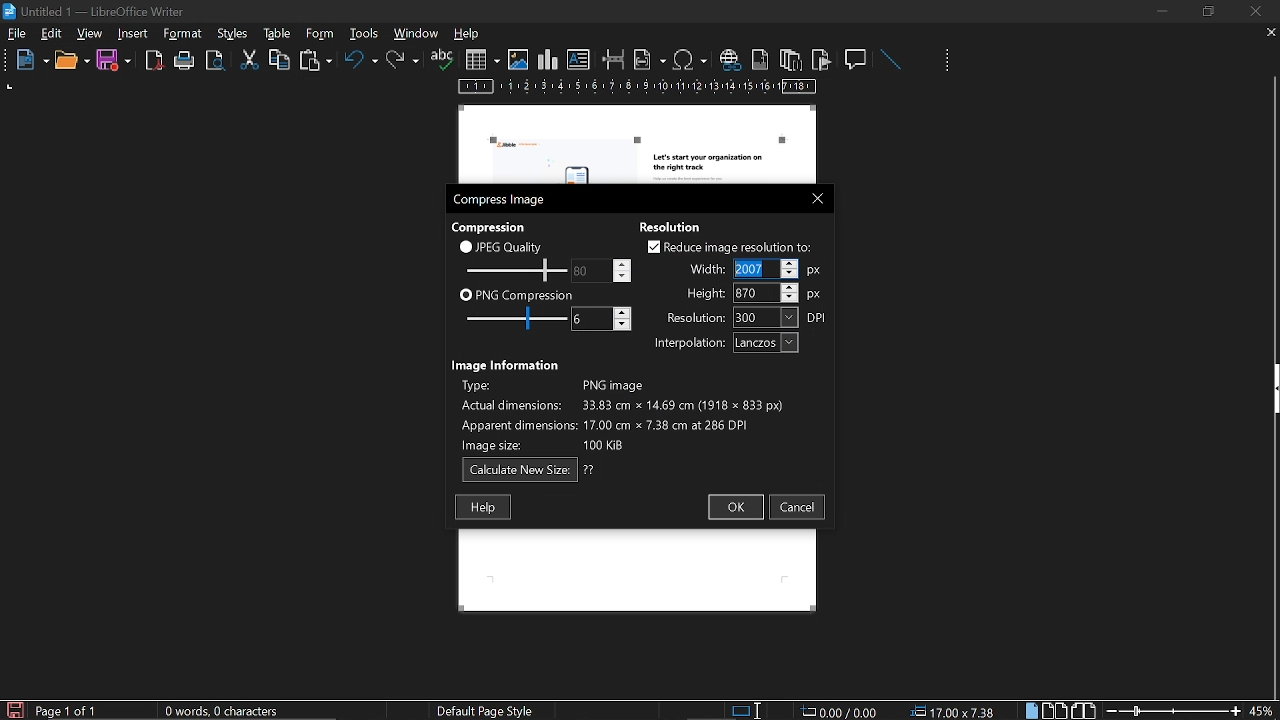 The image size is (1280, 720). Describe the element at coordinates (690, 59) in the screenshot. I see `insert symbol` at that location.